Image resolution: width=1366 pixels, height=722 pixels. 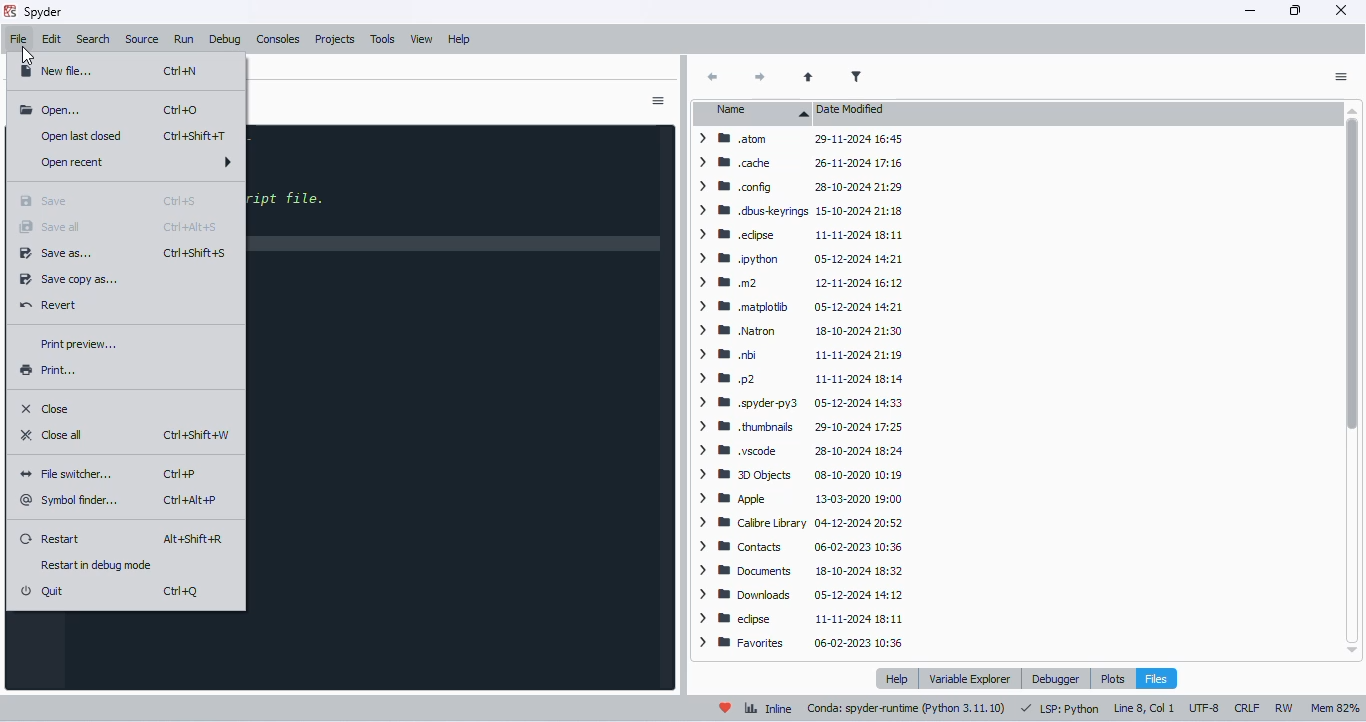 What do you see at coordinates (1340, 77) in the screenshot?
I see `options` at bounding box center [1340, 77].